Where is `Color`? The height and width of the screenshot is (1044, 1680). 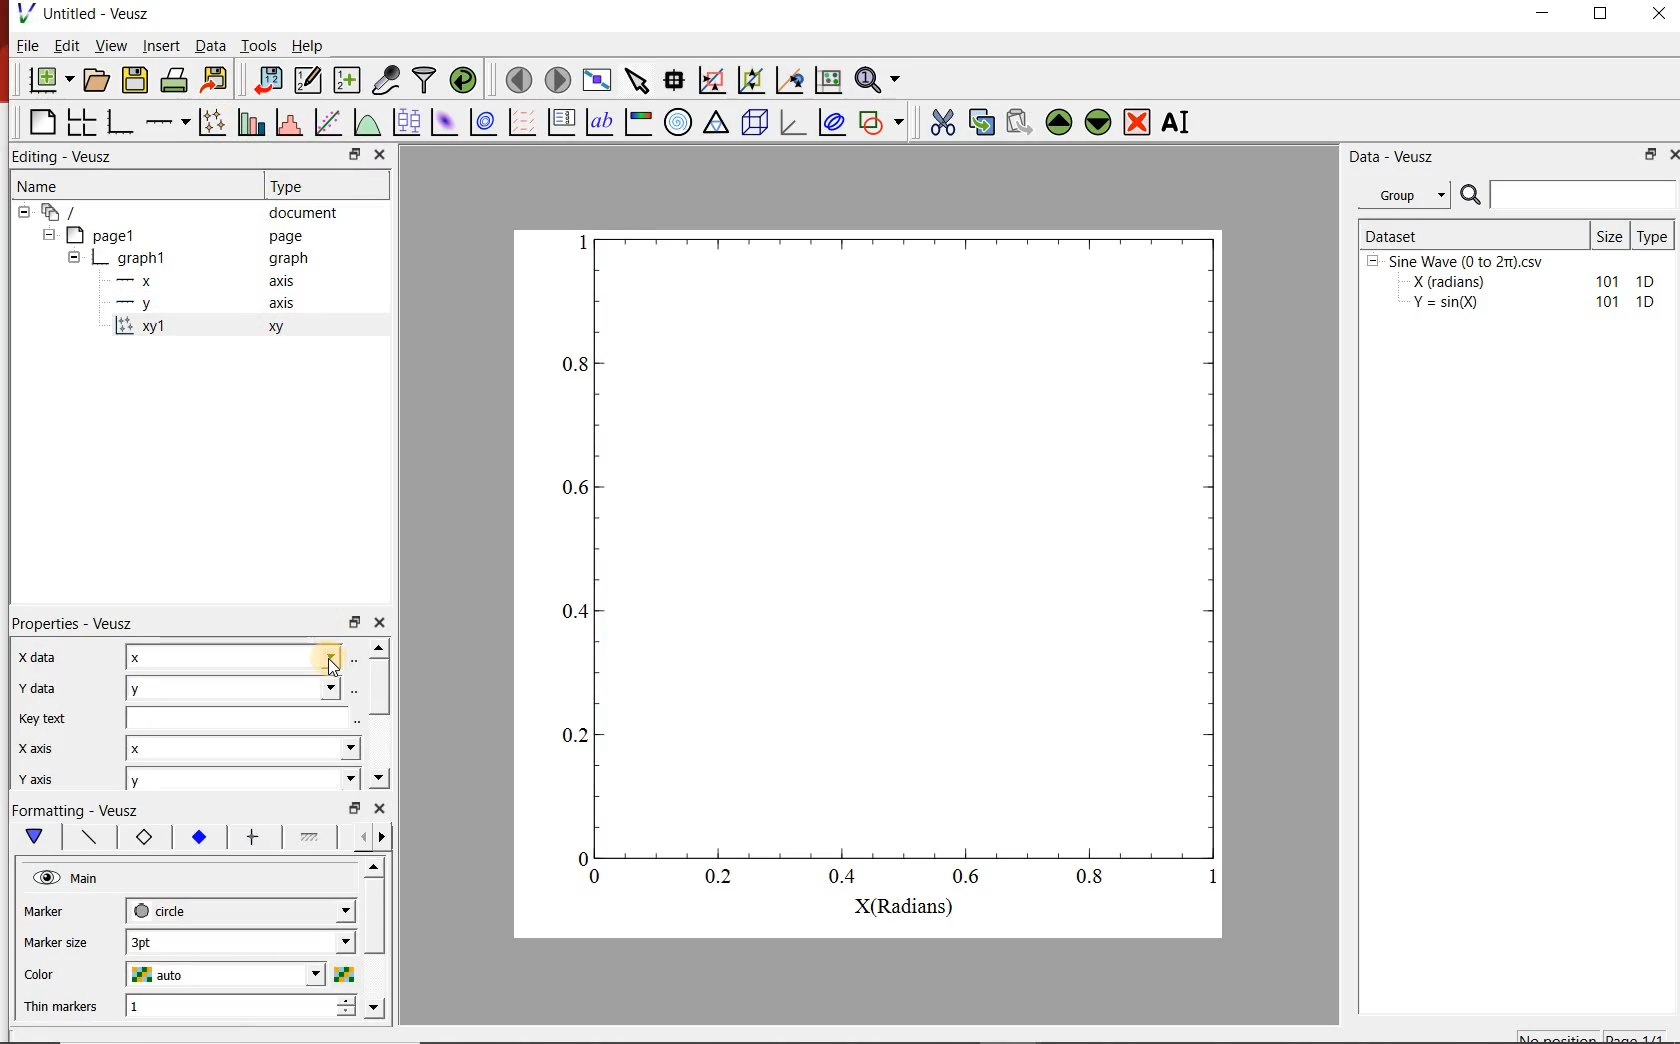
Color is located at coordinates (46, 972).